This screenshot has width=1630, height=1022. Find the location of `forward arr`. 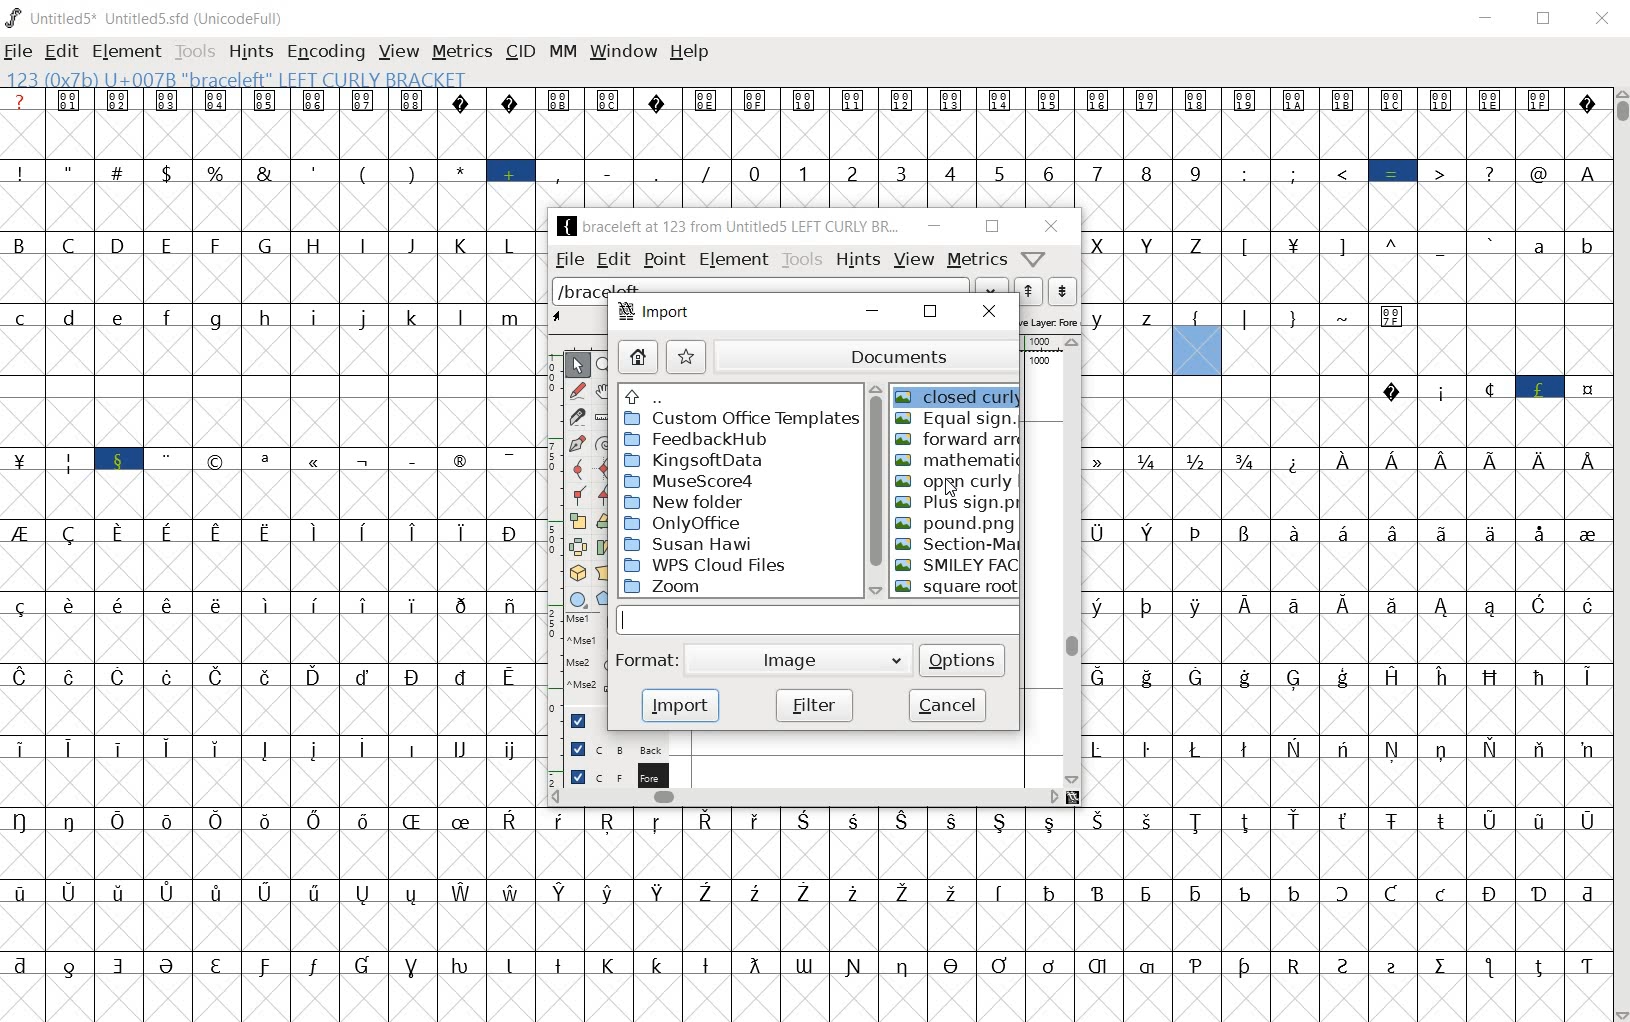

forward arr is located at coordinates (960, 440).